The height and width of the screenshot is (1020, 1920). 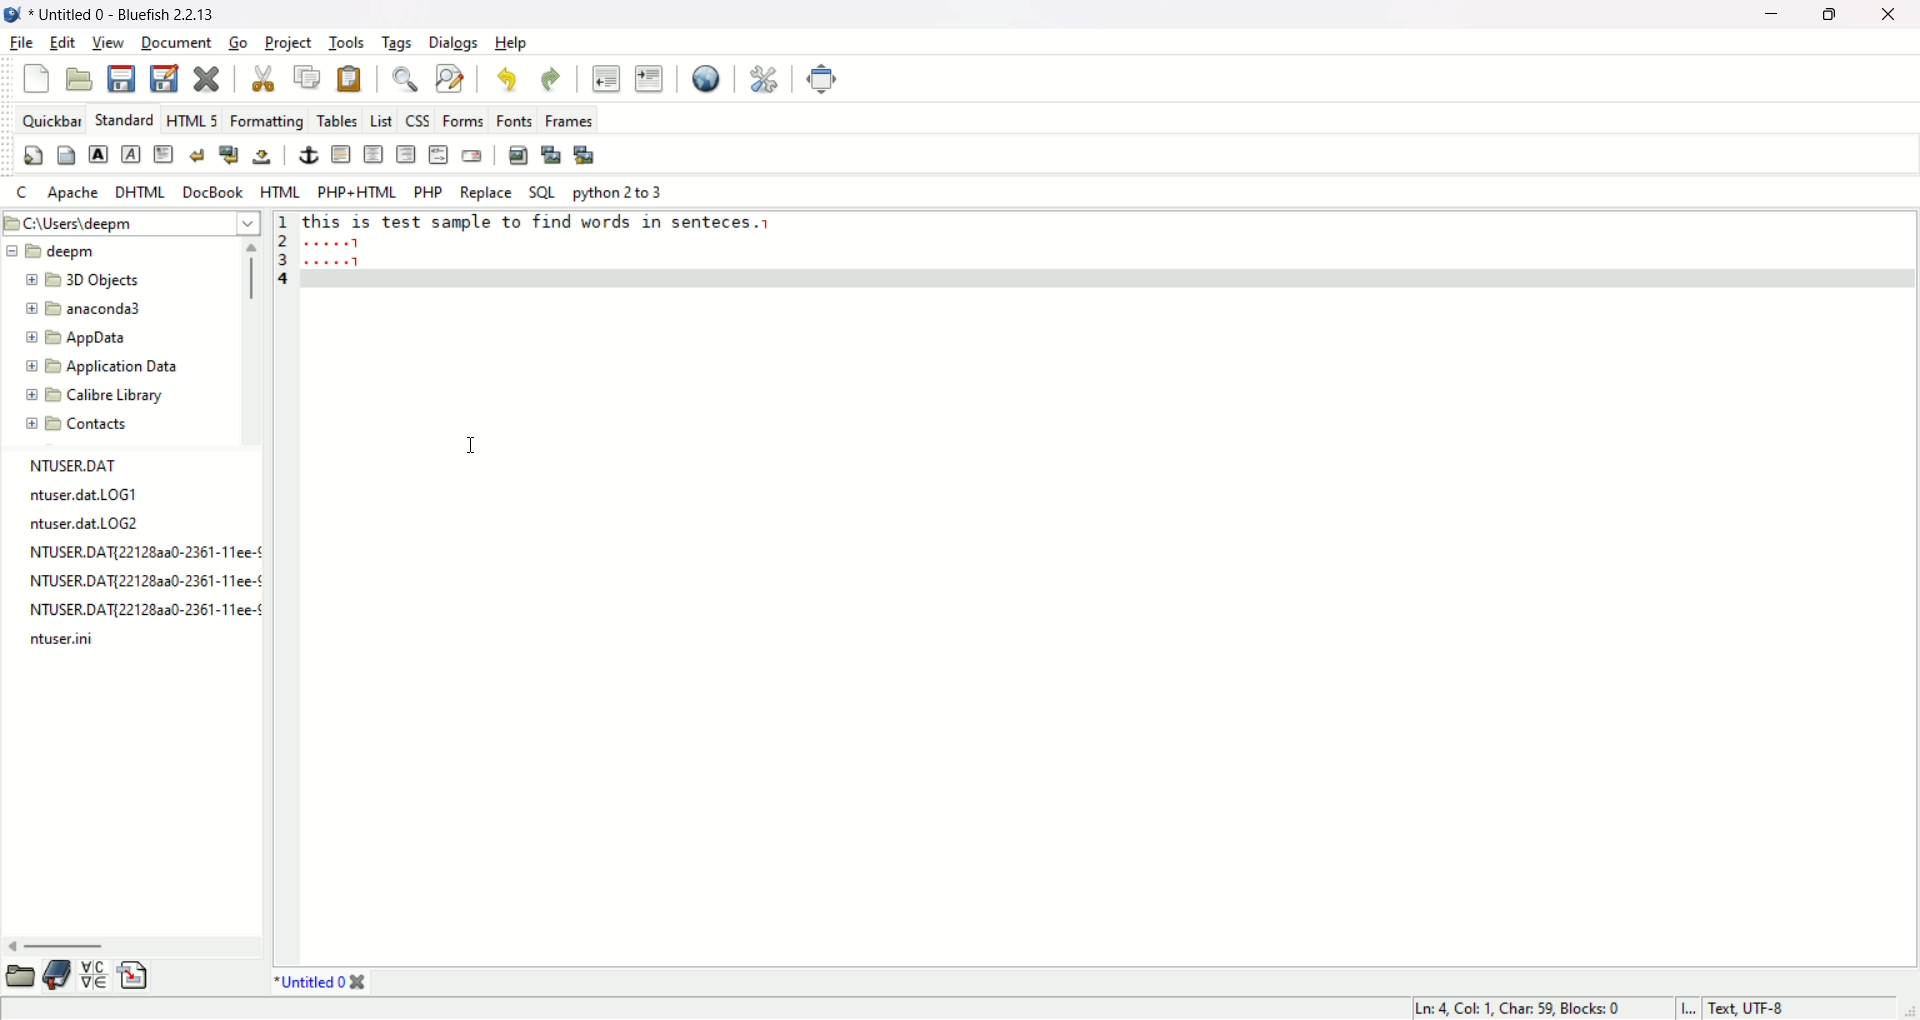 I want to click on PHP+HTML, so click(x=355, y=191).